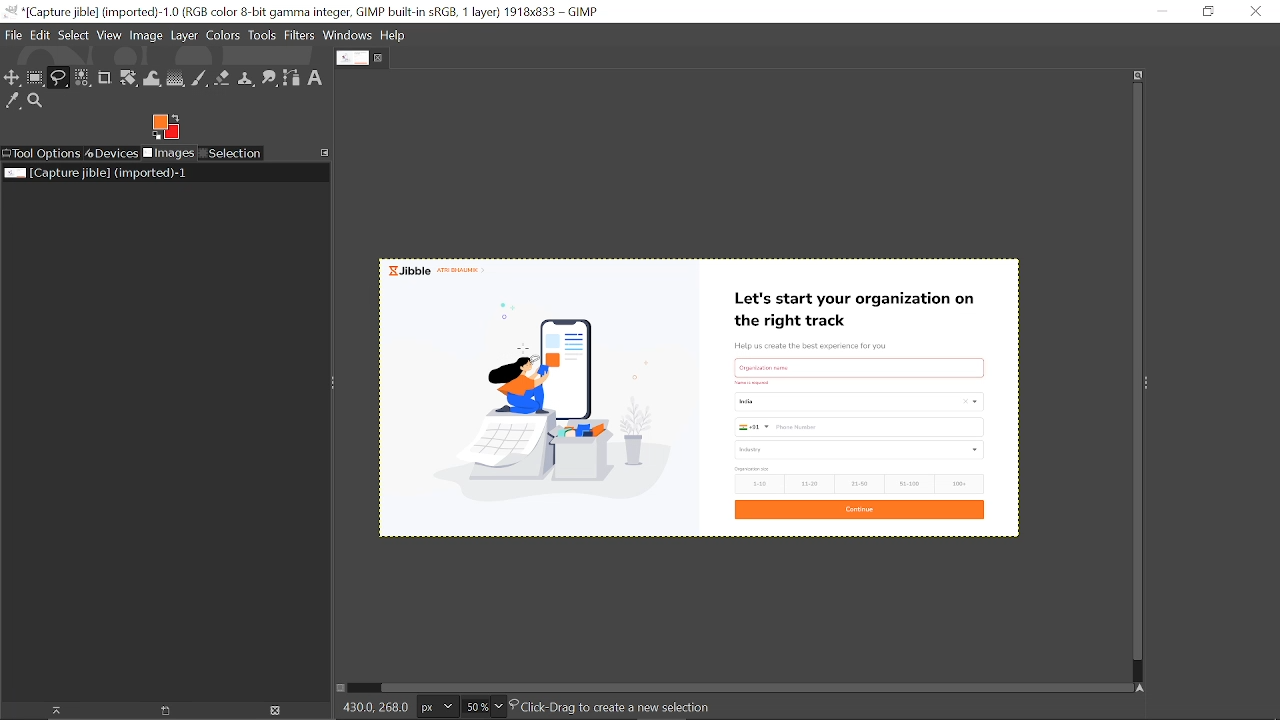  What do you see at coordinates (245, 80) in the screenshot?
I see `Clone tool` at bounding box center [245, 80].